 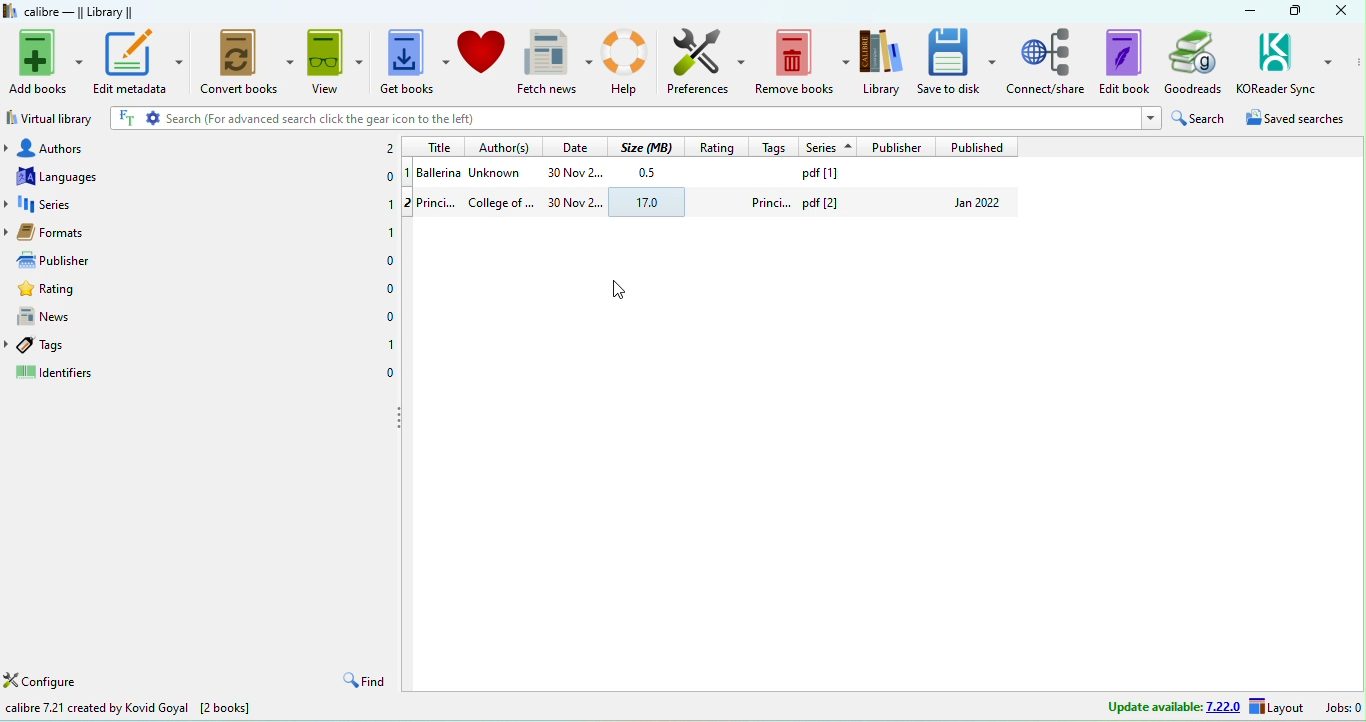 What do you see at coordinates (80, 146) in the screenshot?
I see `authors` at bounding box center [80, 146].